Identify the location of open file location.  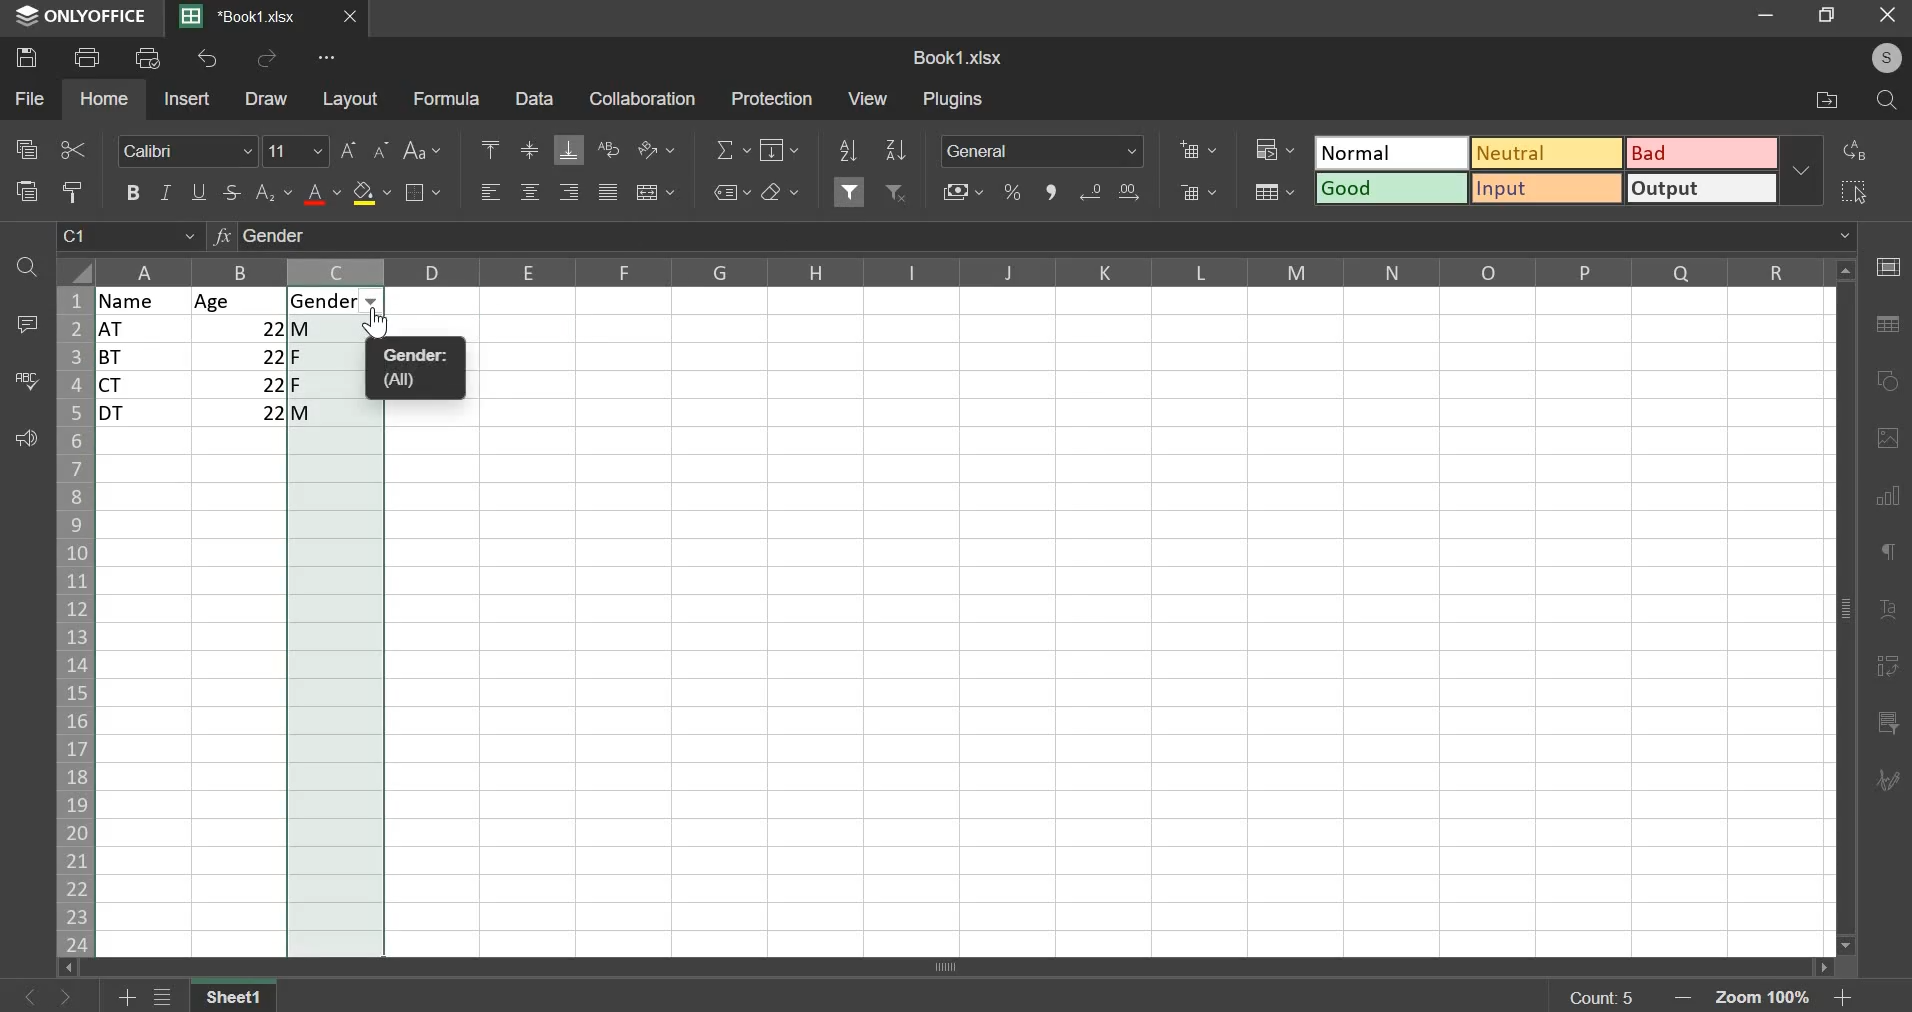
(1830, 101).